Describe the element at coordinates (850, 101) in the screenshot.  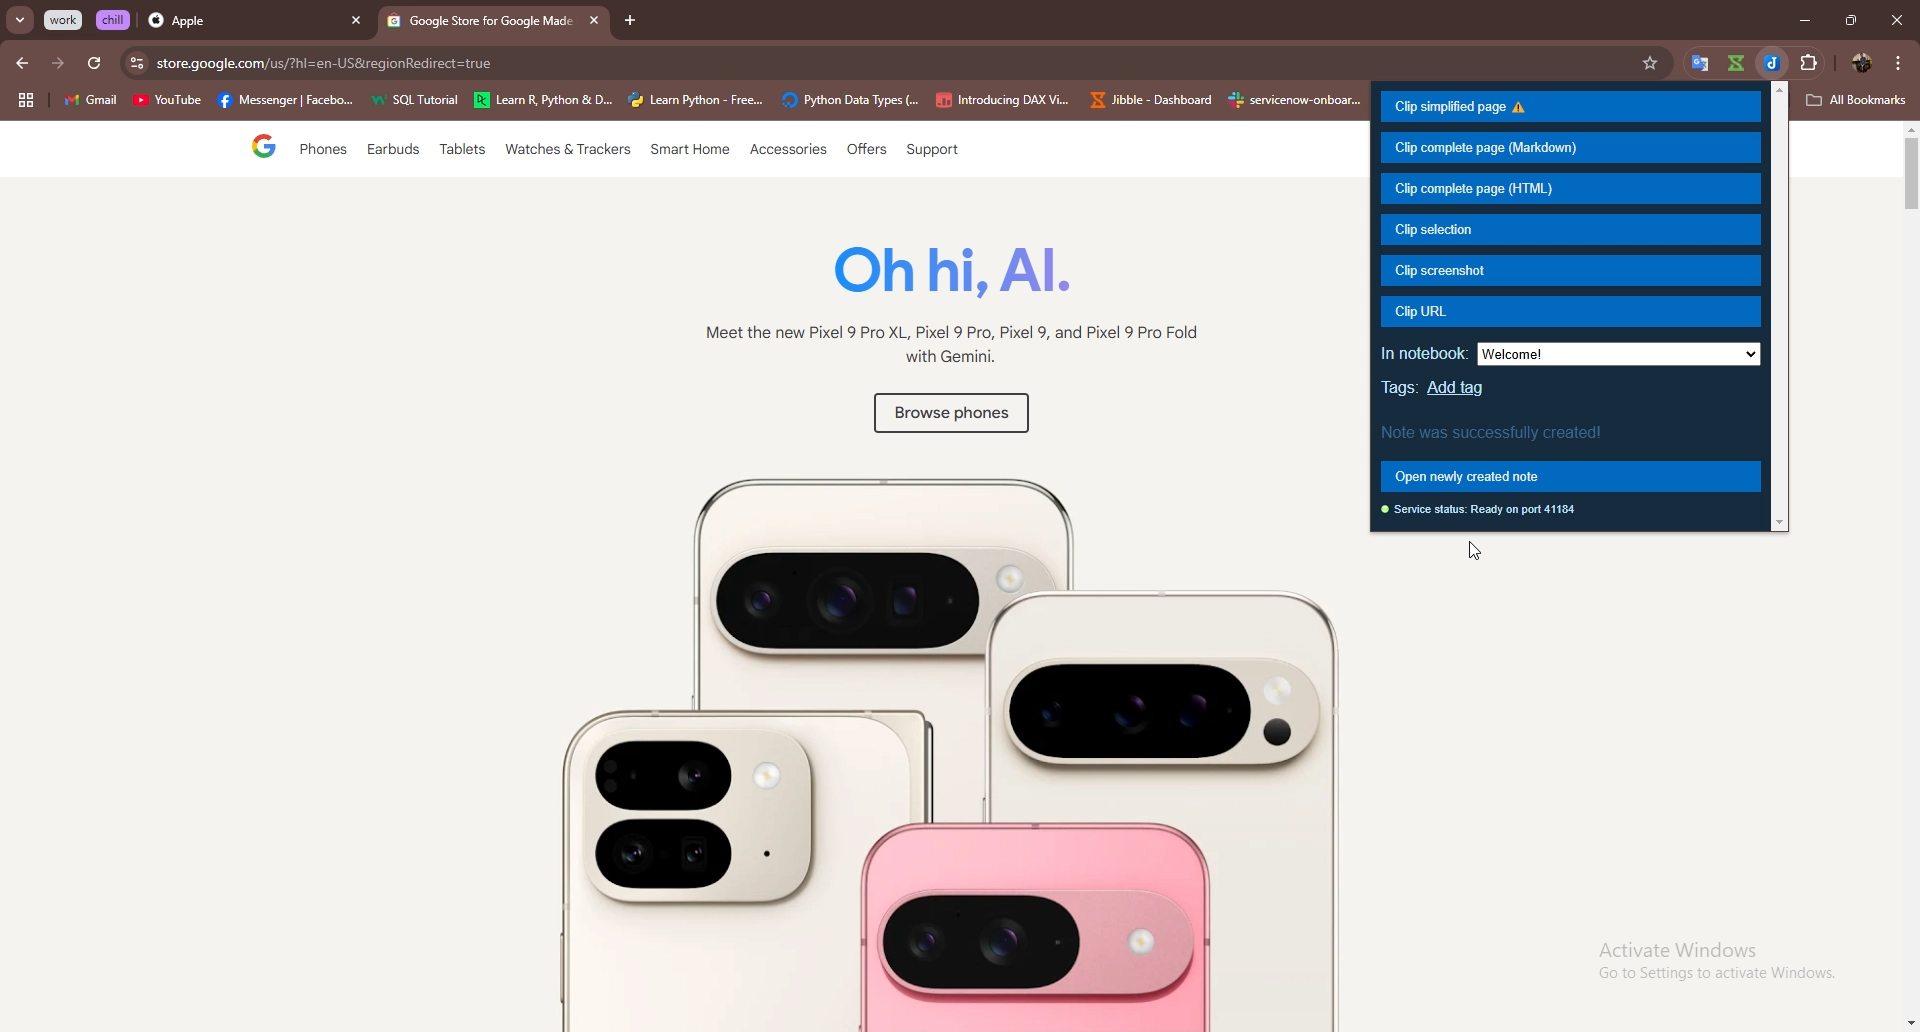
I see `Phyton Data Types(...` at that location.